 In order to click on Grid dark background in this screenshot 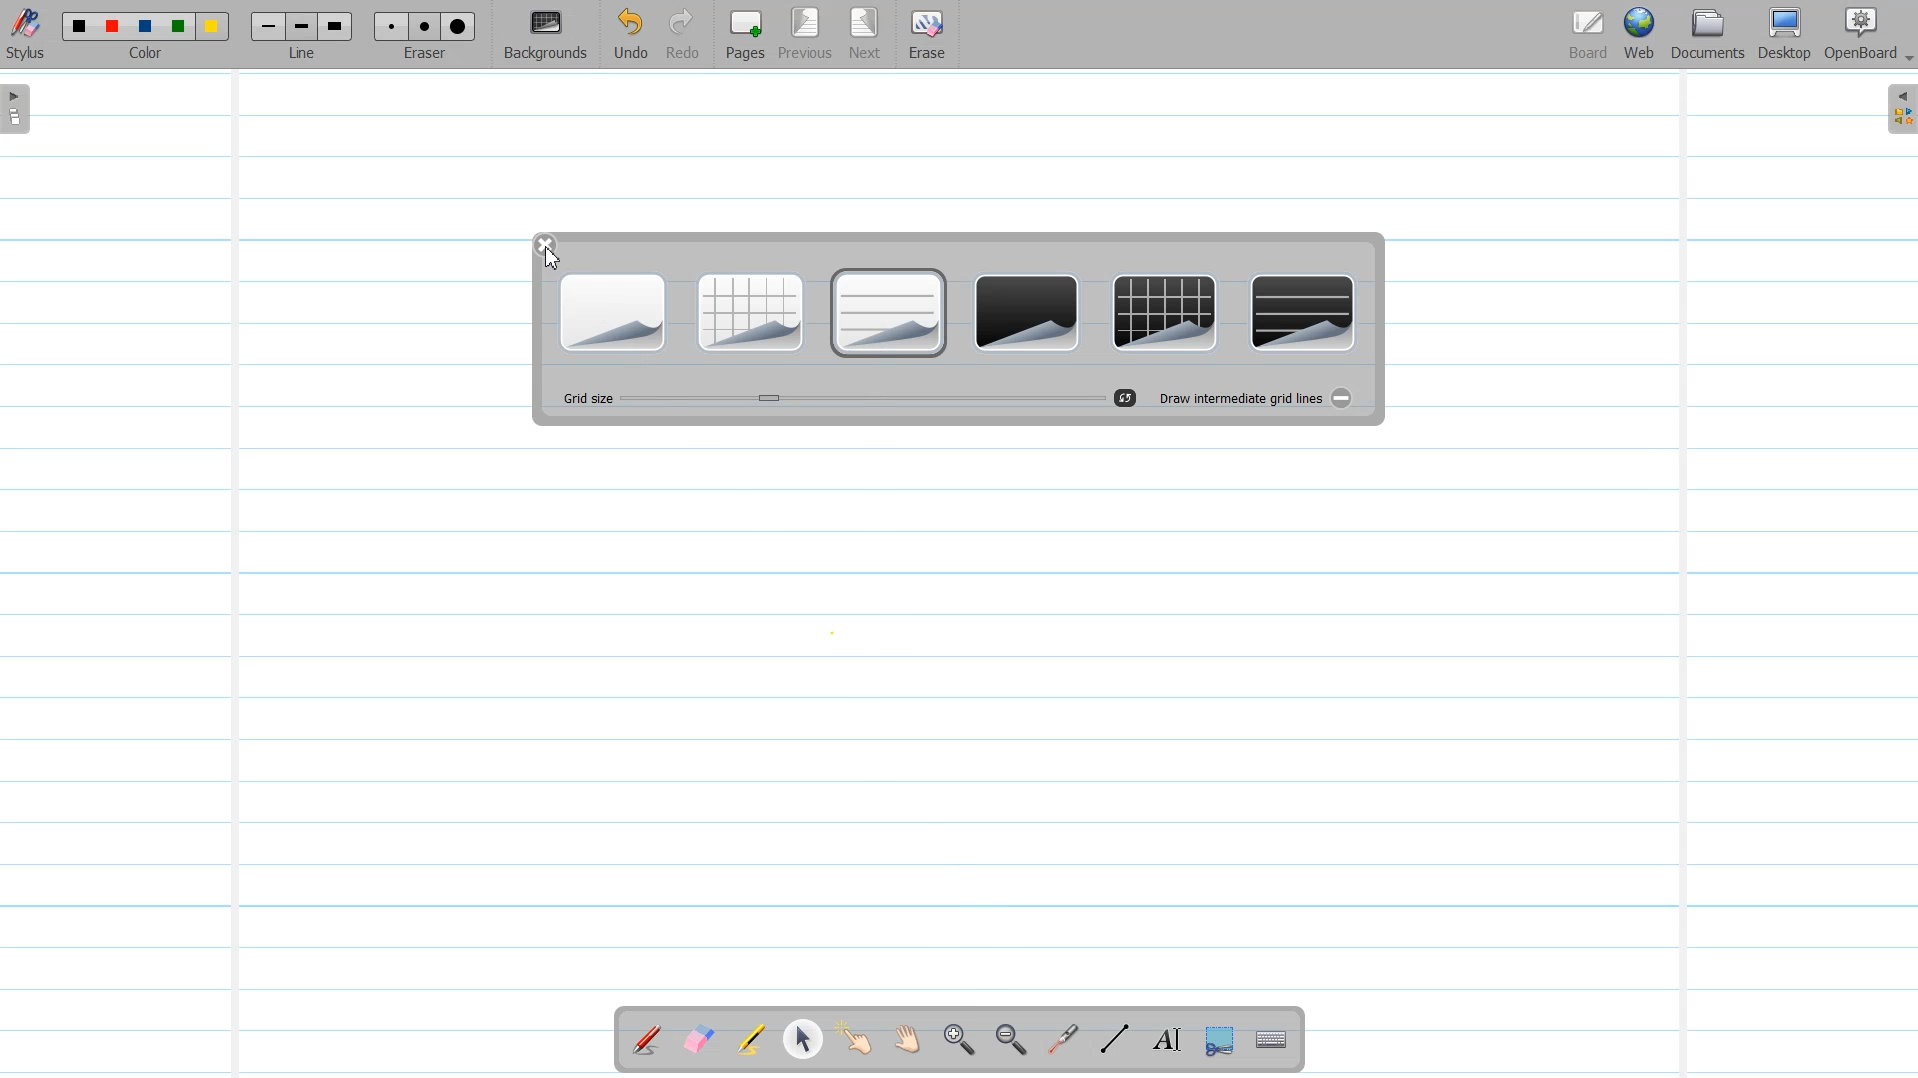, I will do `click(1165, 313)`.